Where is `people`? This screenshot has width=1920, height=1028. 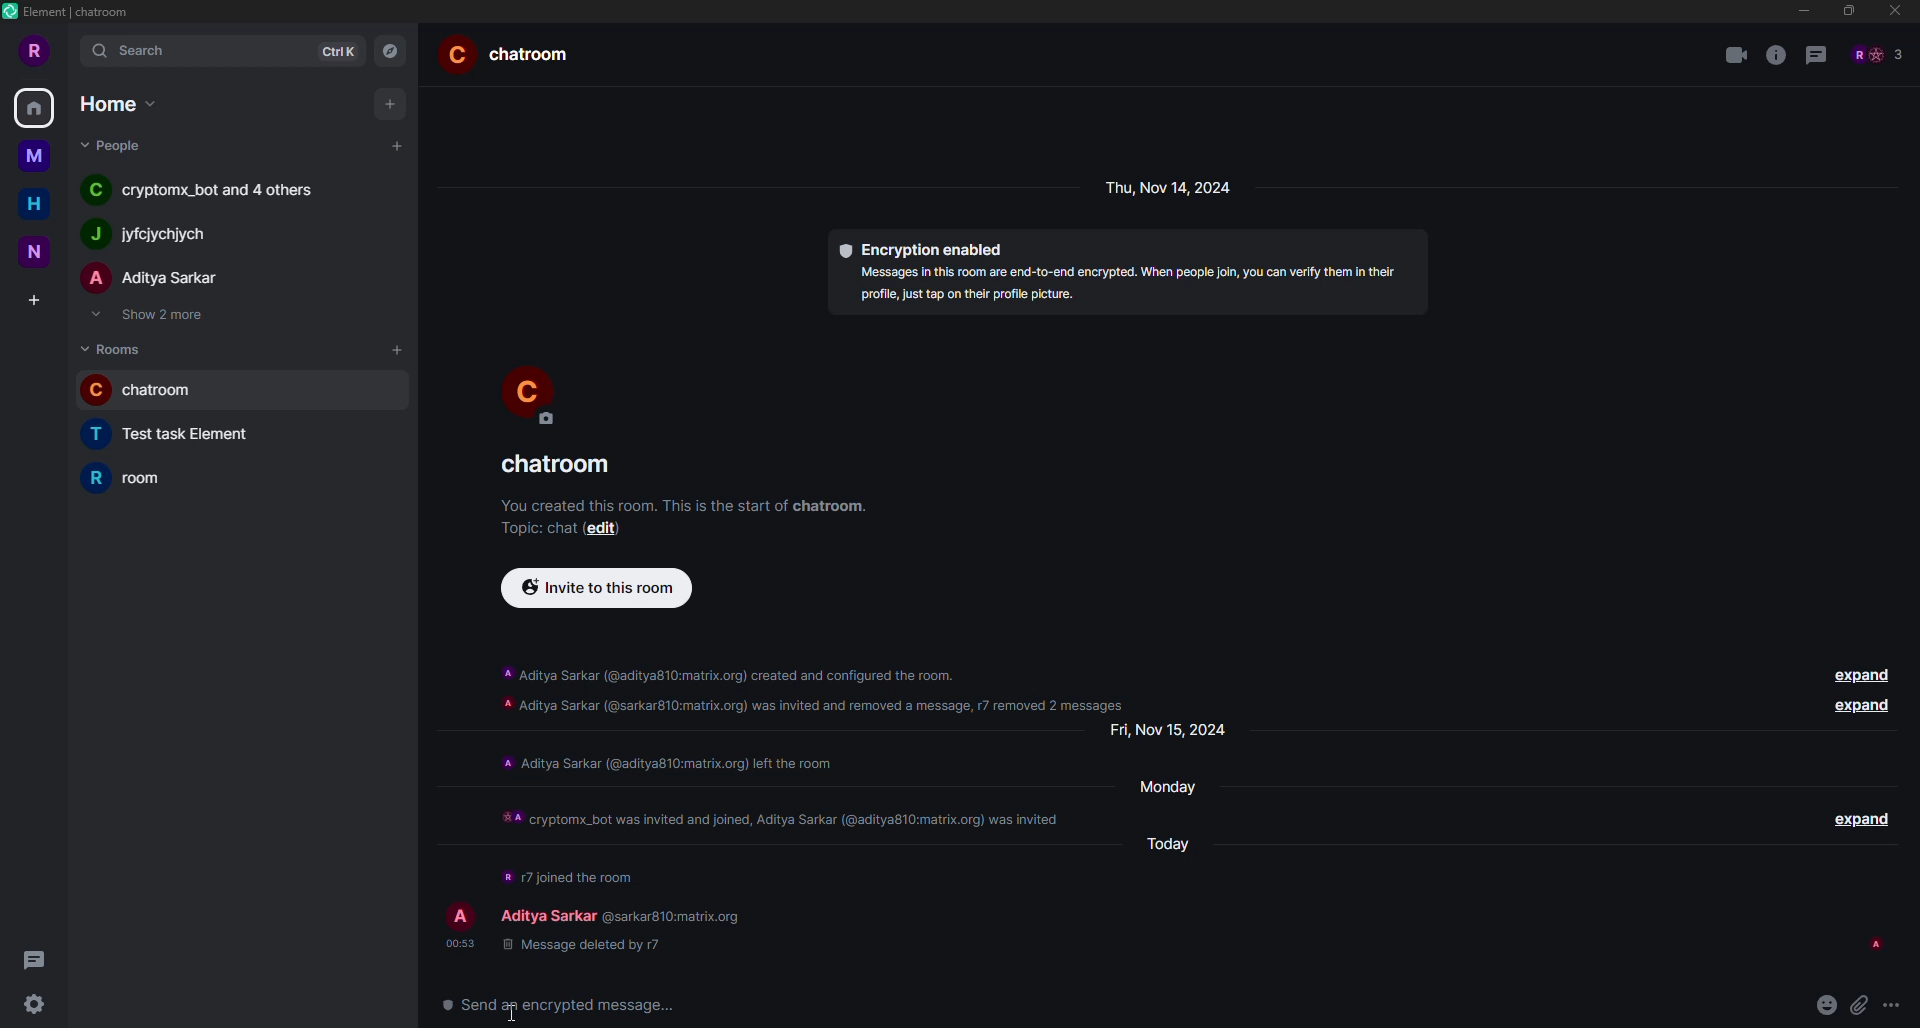
people is located at coordinates (154, 279).